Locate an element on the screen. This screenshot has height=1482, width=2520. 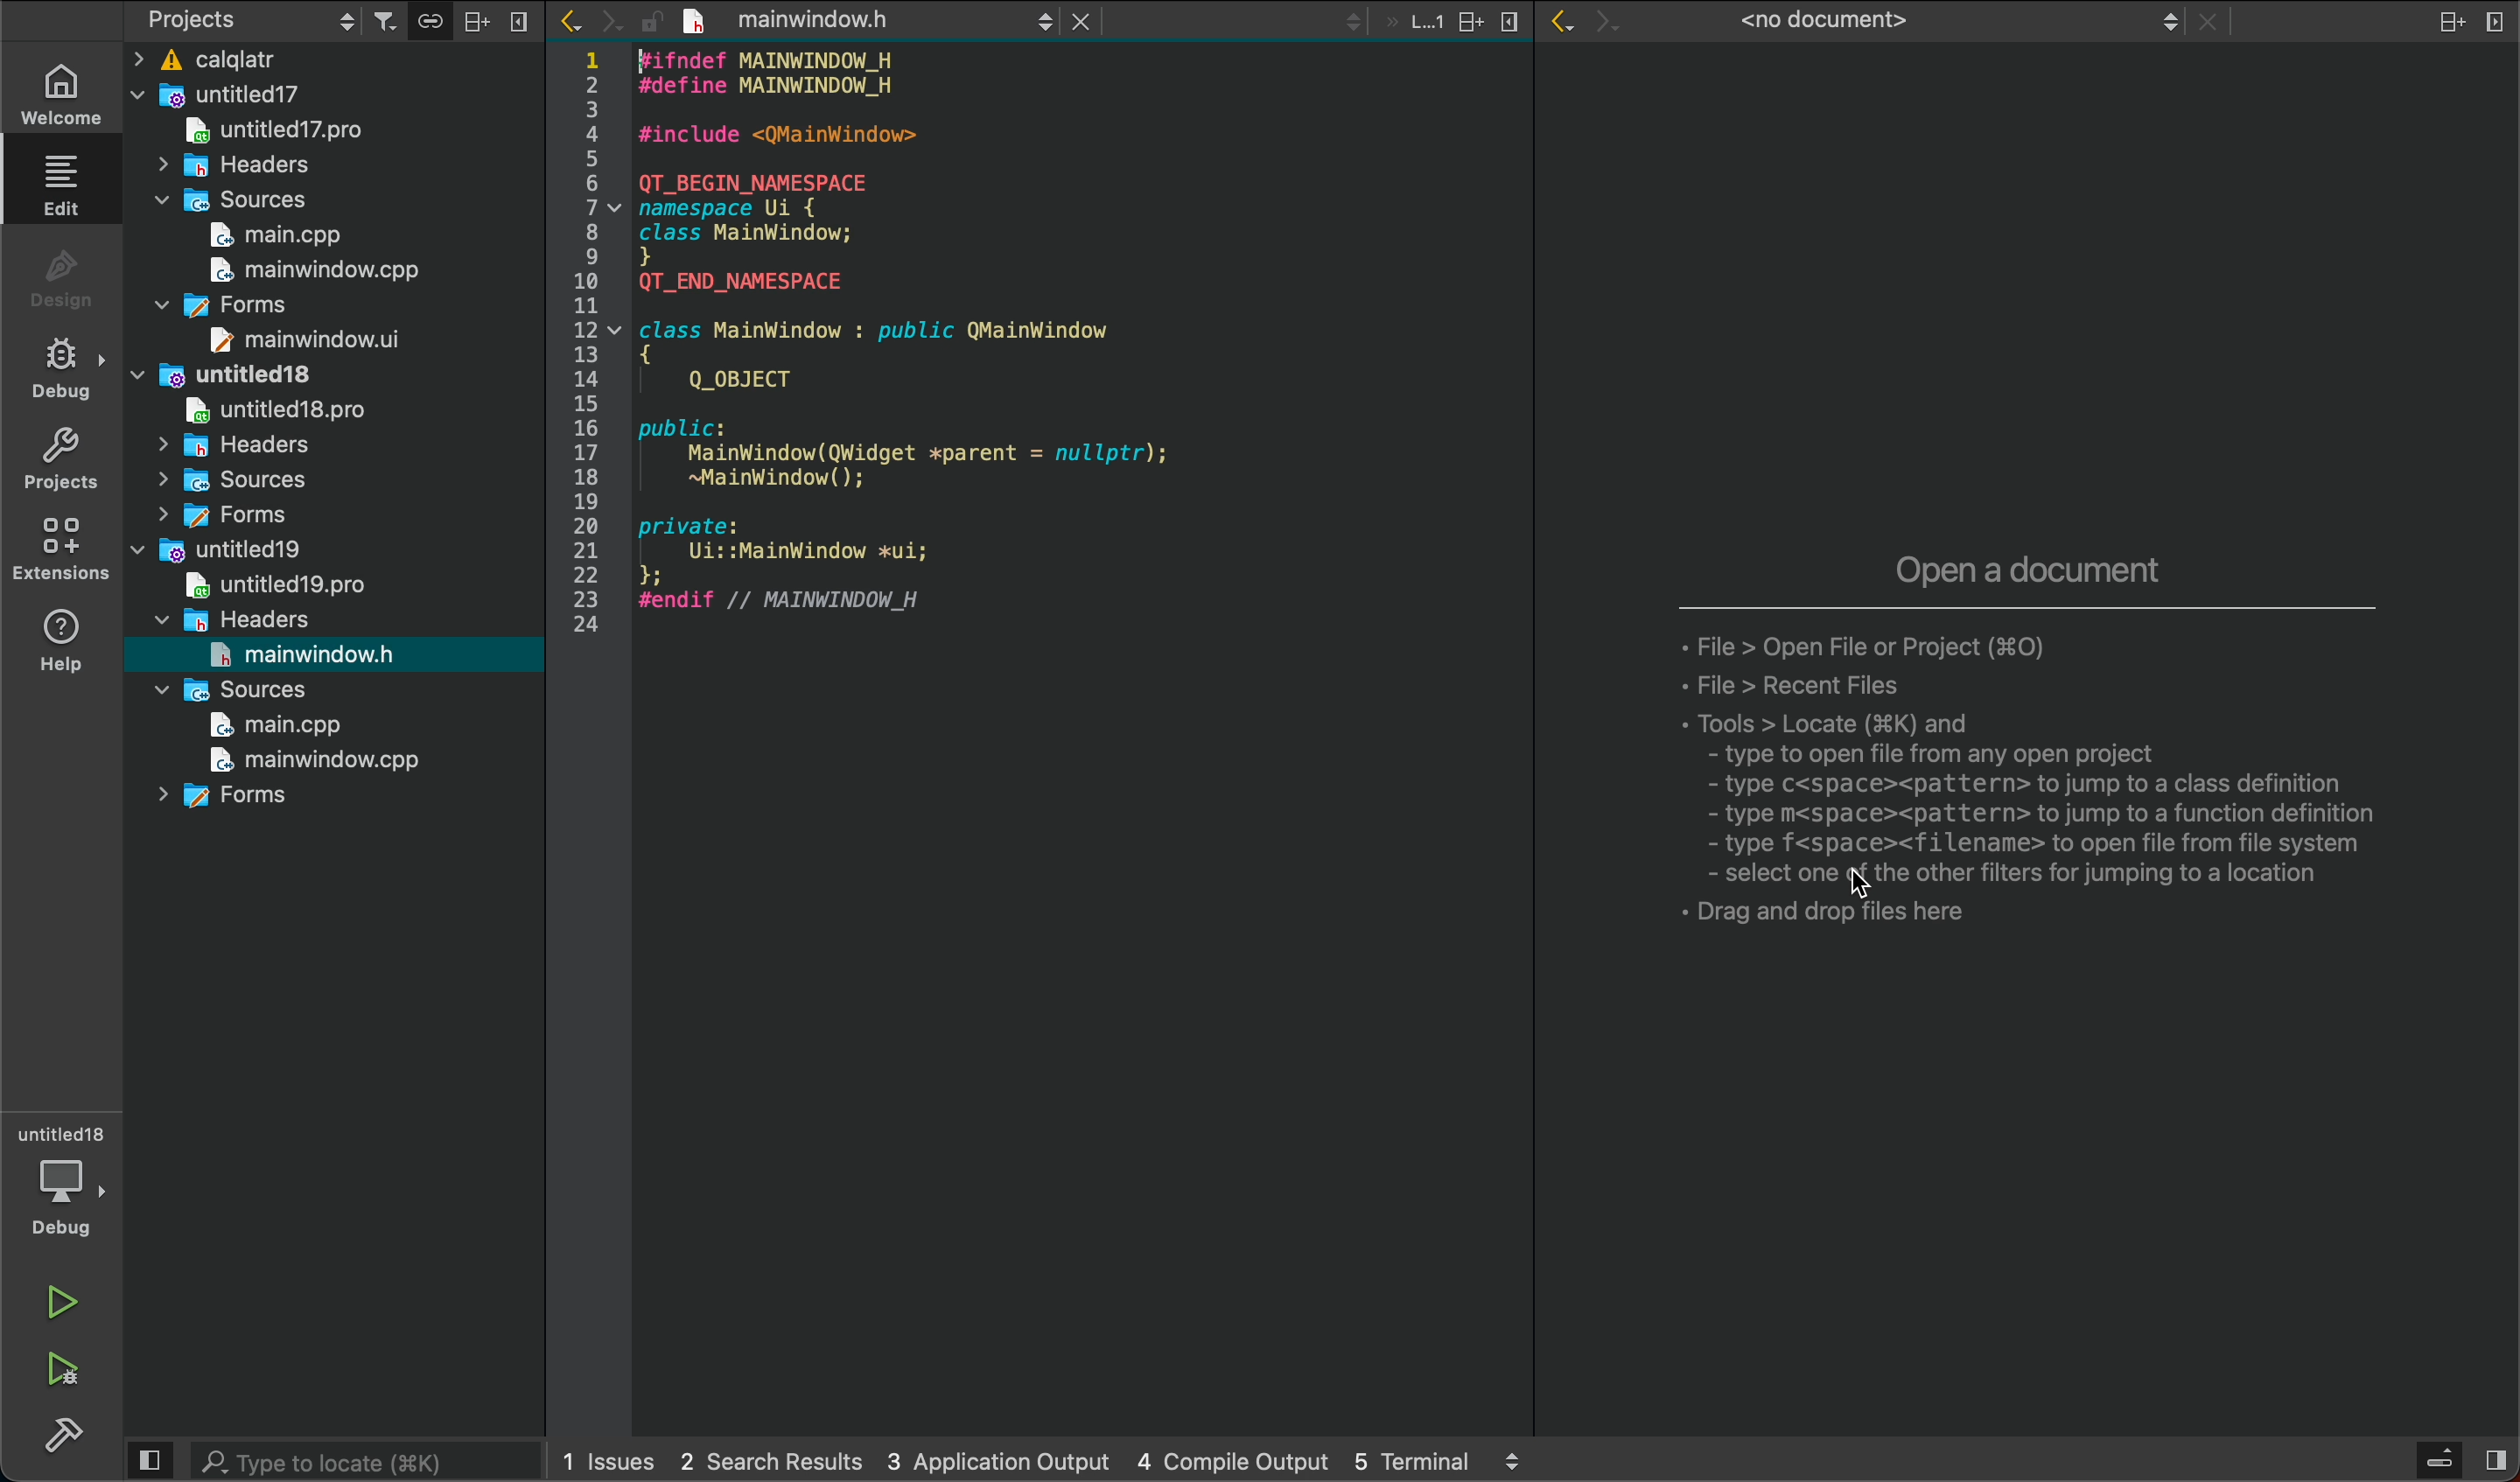
untitled is located at coordinates (60, 1132).